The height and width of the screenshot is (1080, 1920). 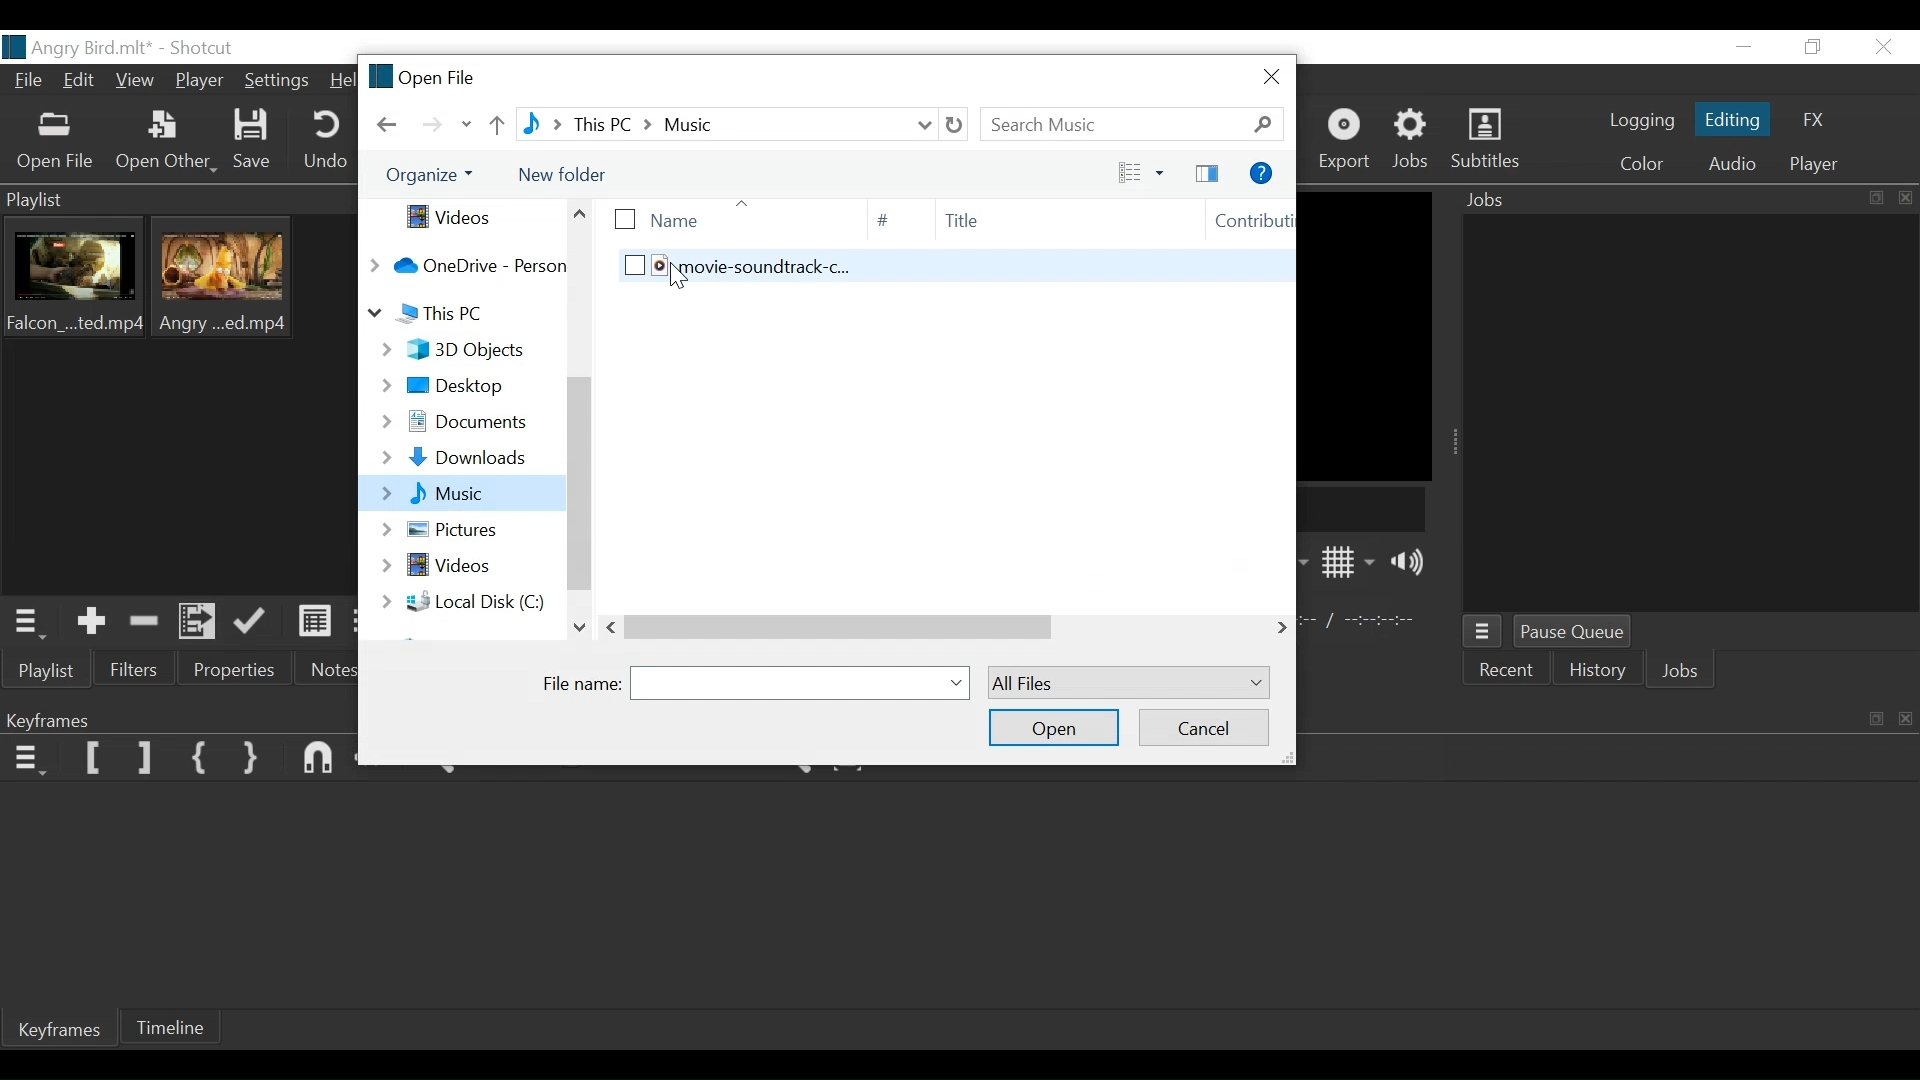 What do you see at coordinates (466, 567) in the screenshot?
I see `Videos` at bounding box center [466, 567].